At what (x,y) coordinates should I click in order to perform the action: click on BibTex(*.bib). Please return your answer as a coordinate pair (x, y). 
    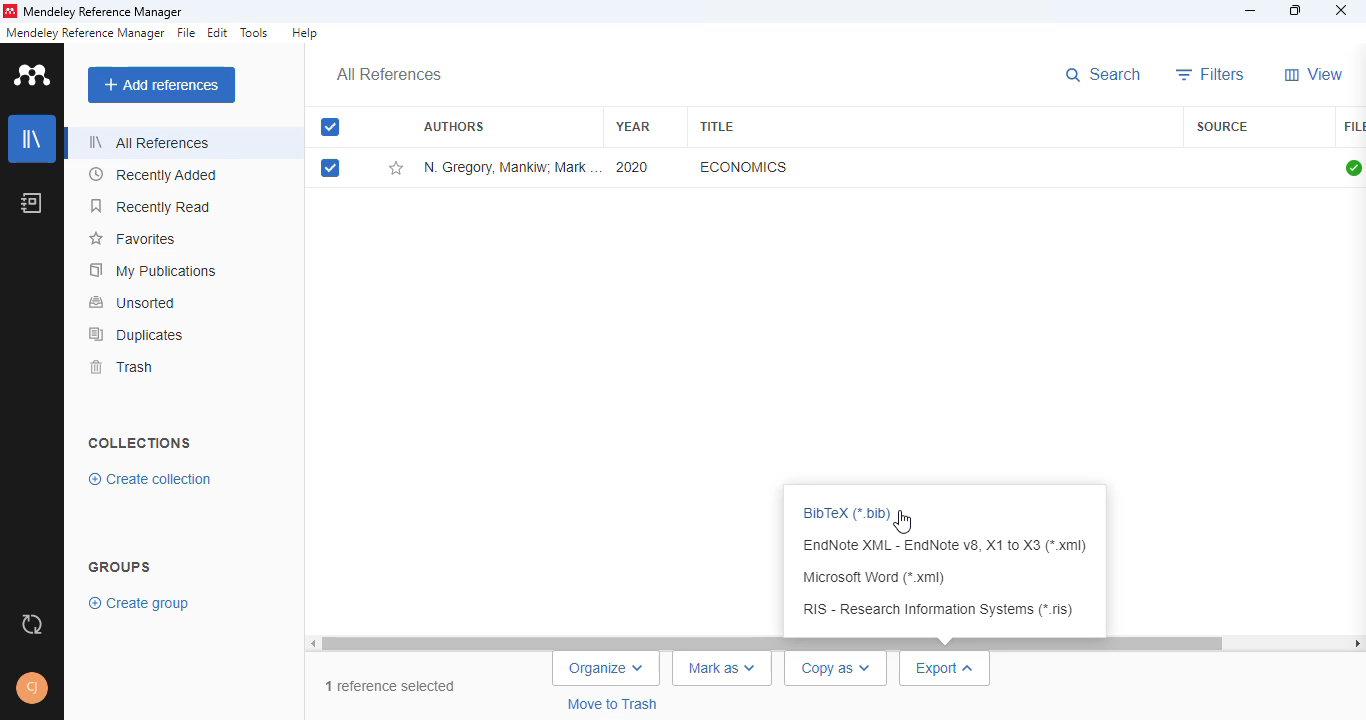
    Looking at the image, I should click on (845, 513).